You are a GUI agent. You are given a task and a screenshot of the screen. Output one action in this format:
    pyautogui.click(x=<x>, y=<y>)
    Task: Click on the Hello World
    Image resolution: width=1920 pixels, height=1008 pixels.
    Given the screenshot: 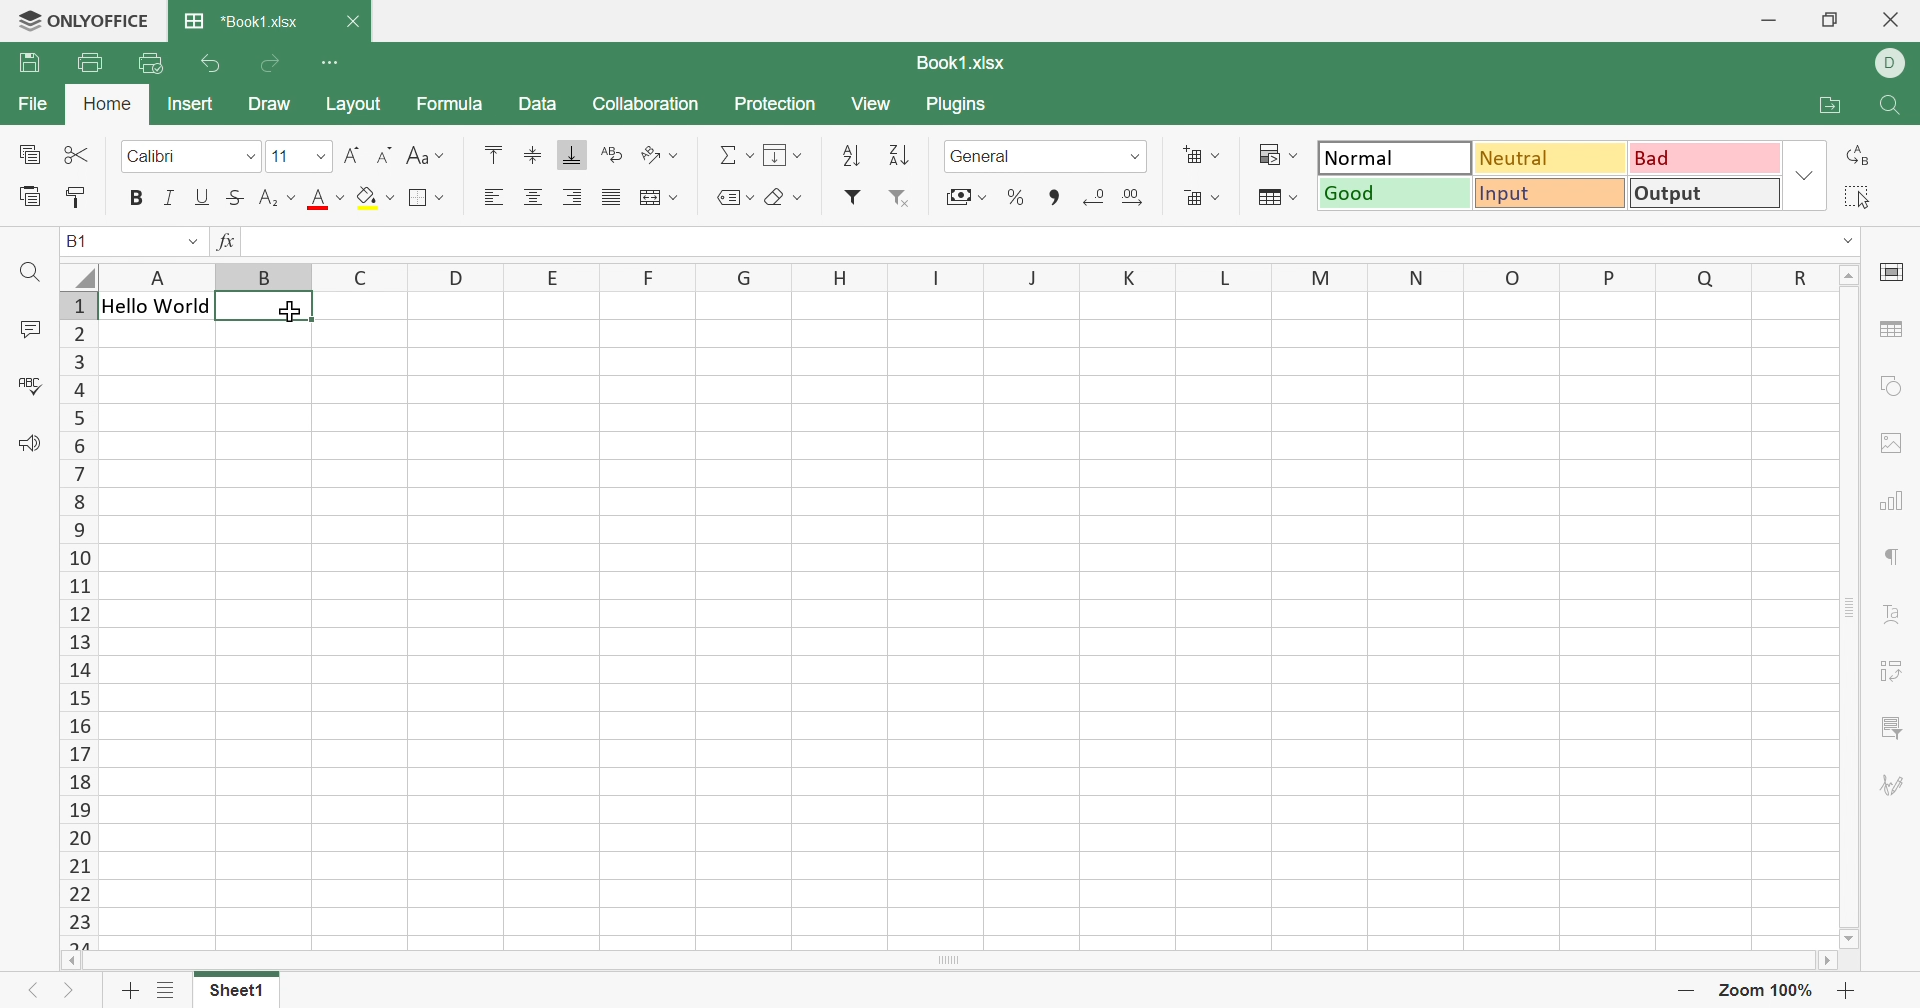 What is the action you would take?
    pyautogui.click(x=156, y=305)
    